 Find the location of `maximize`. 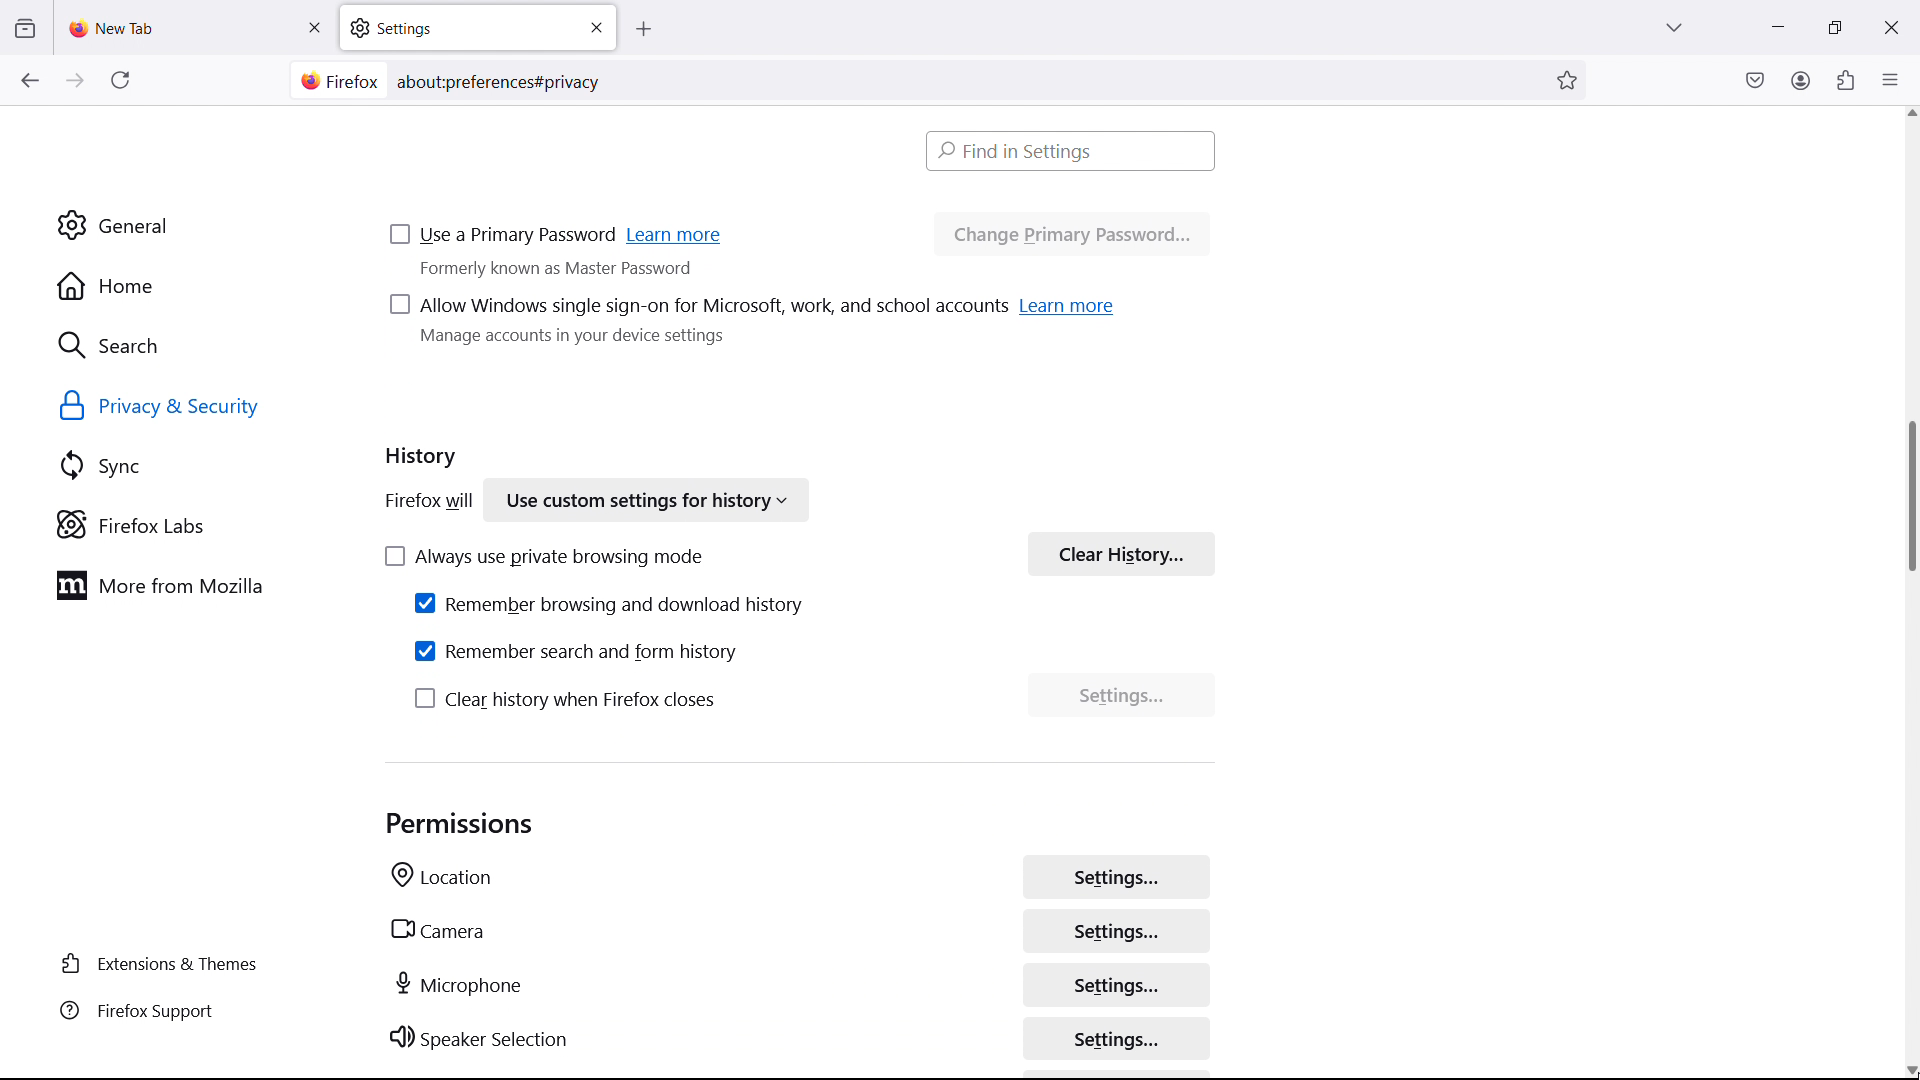

maximize is located at coordinates (1830, 28).